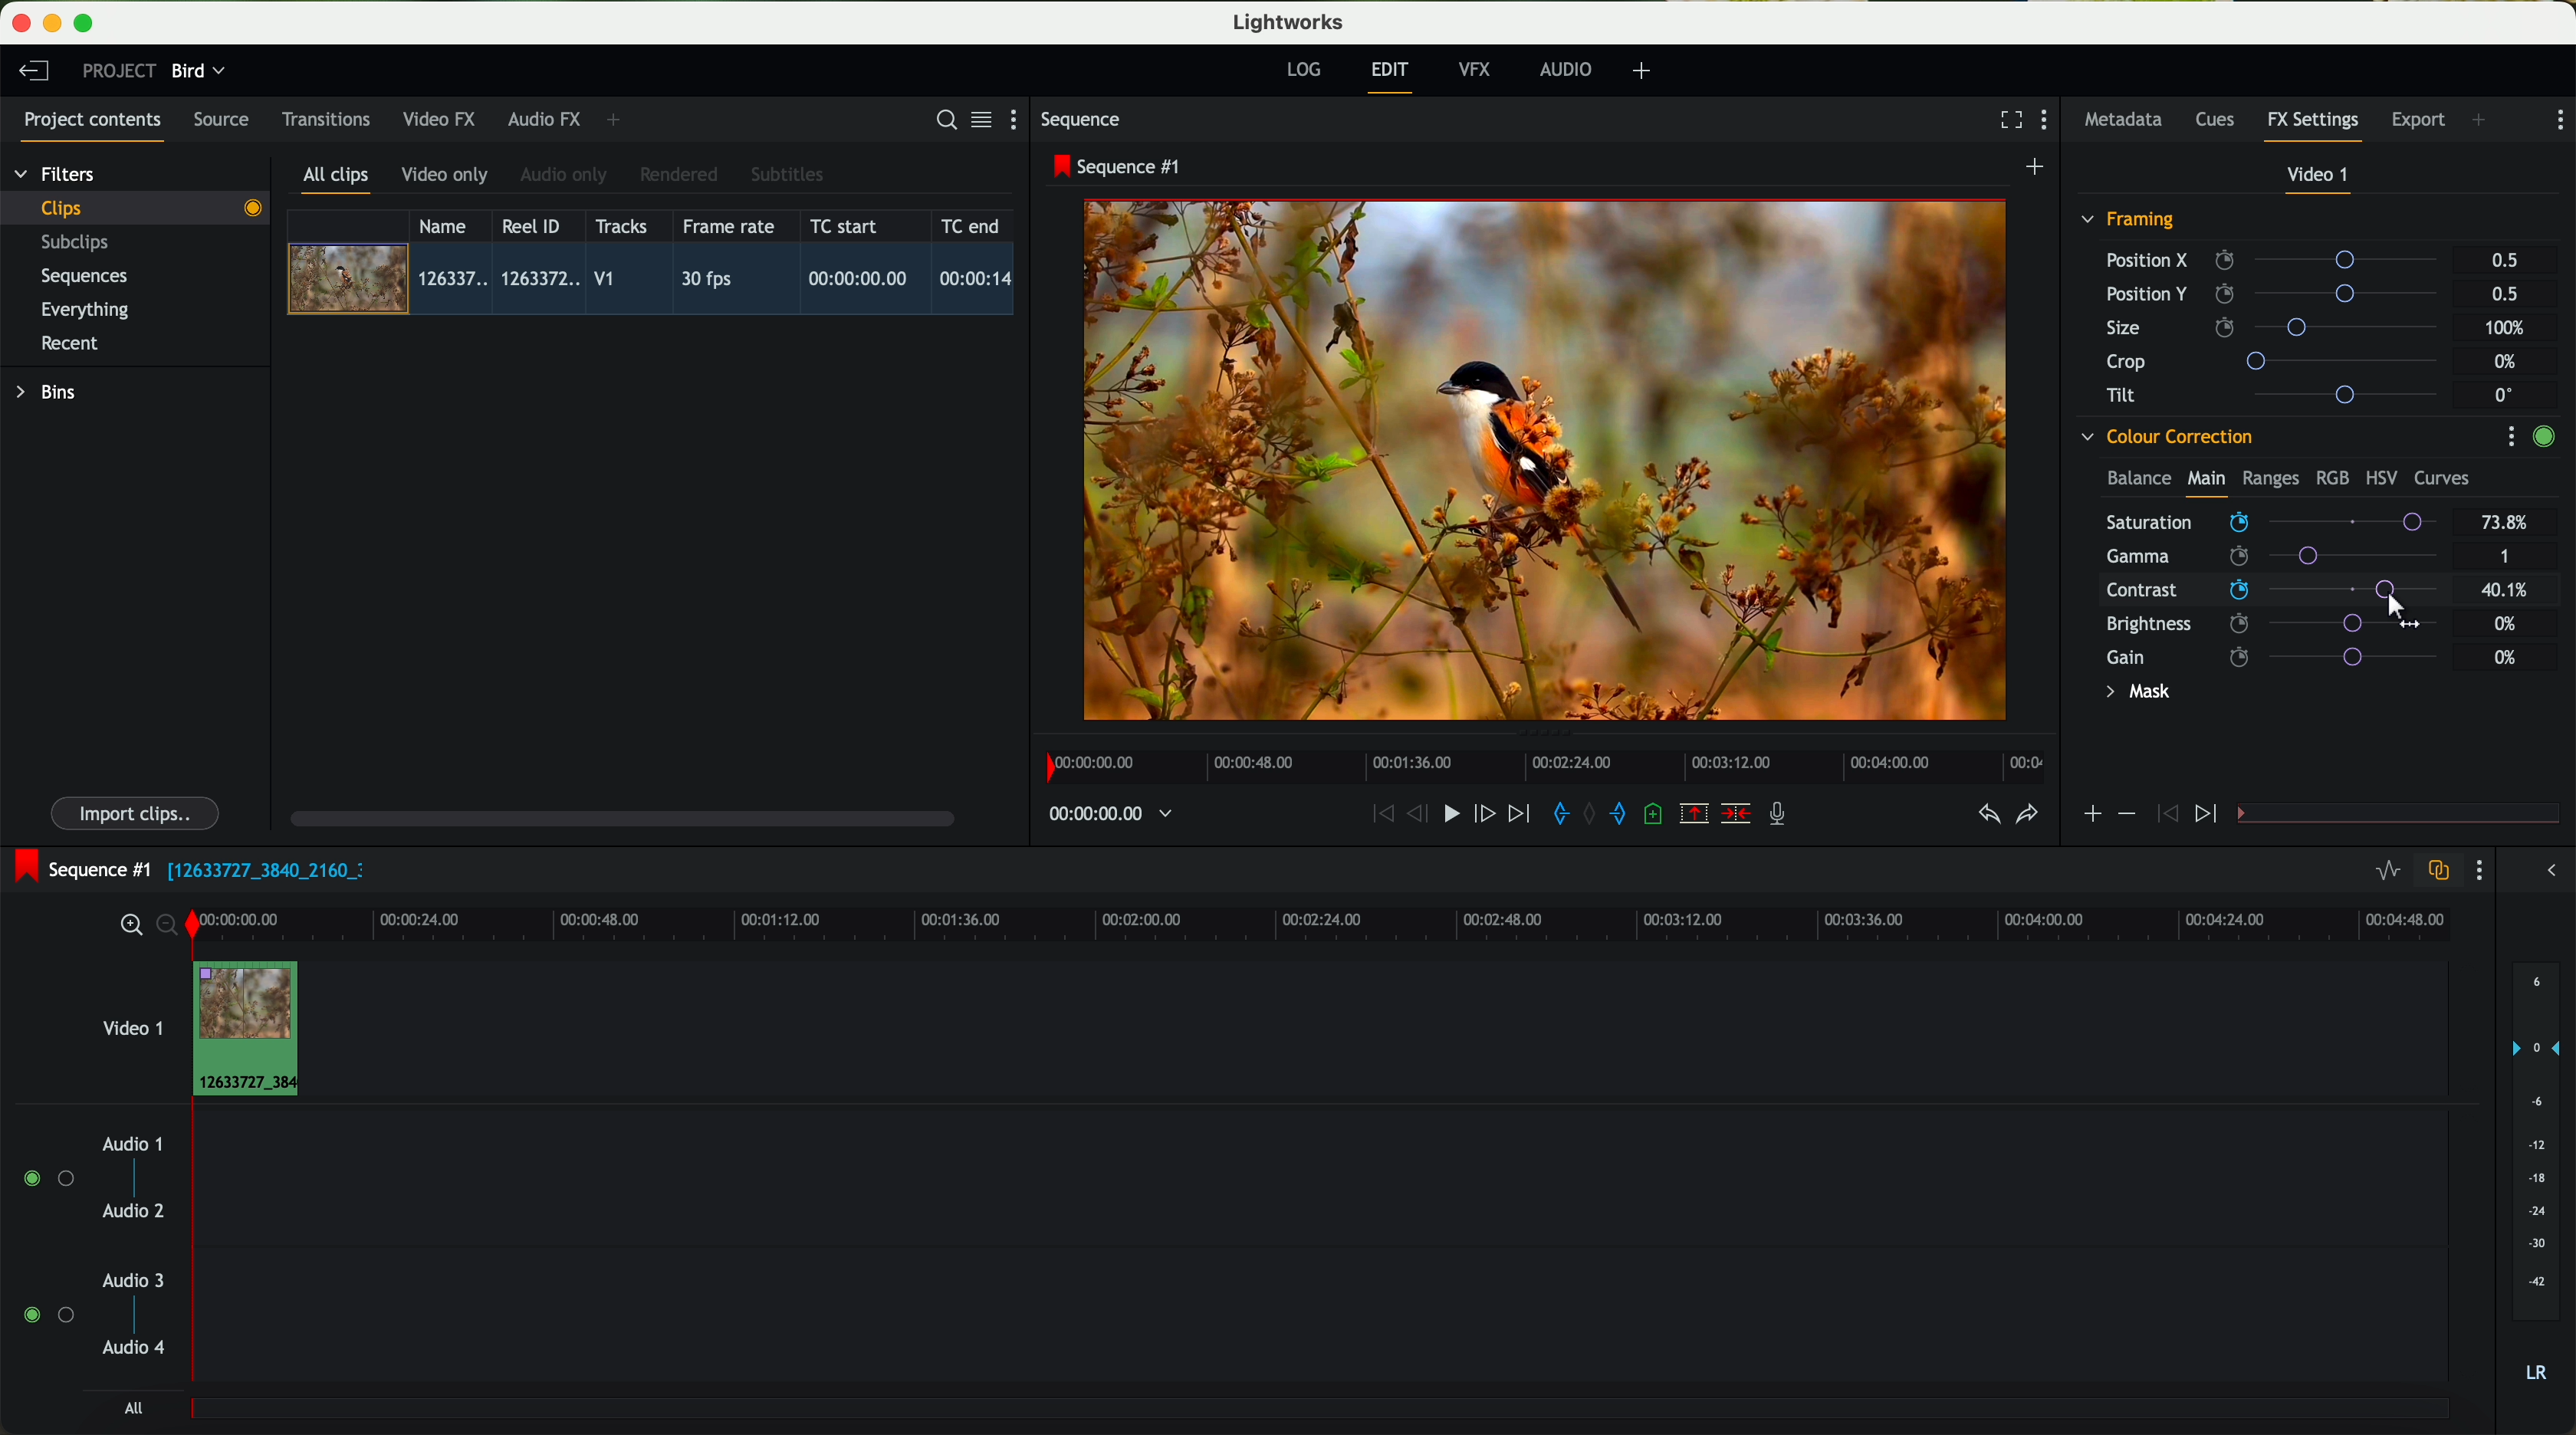  I want to click on 0%, so click(2506, 621).